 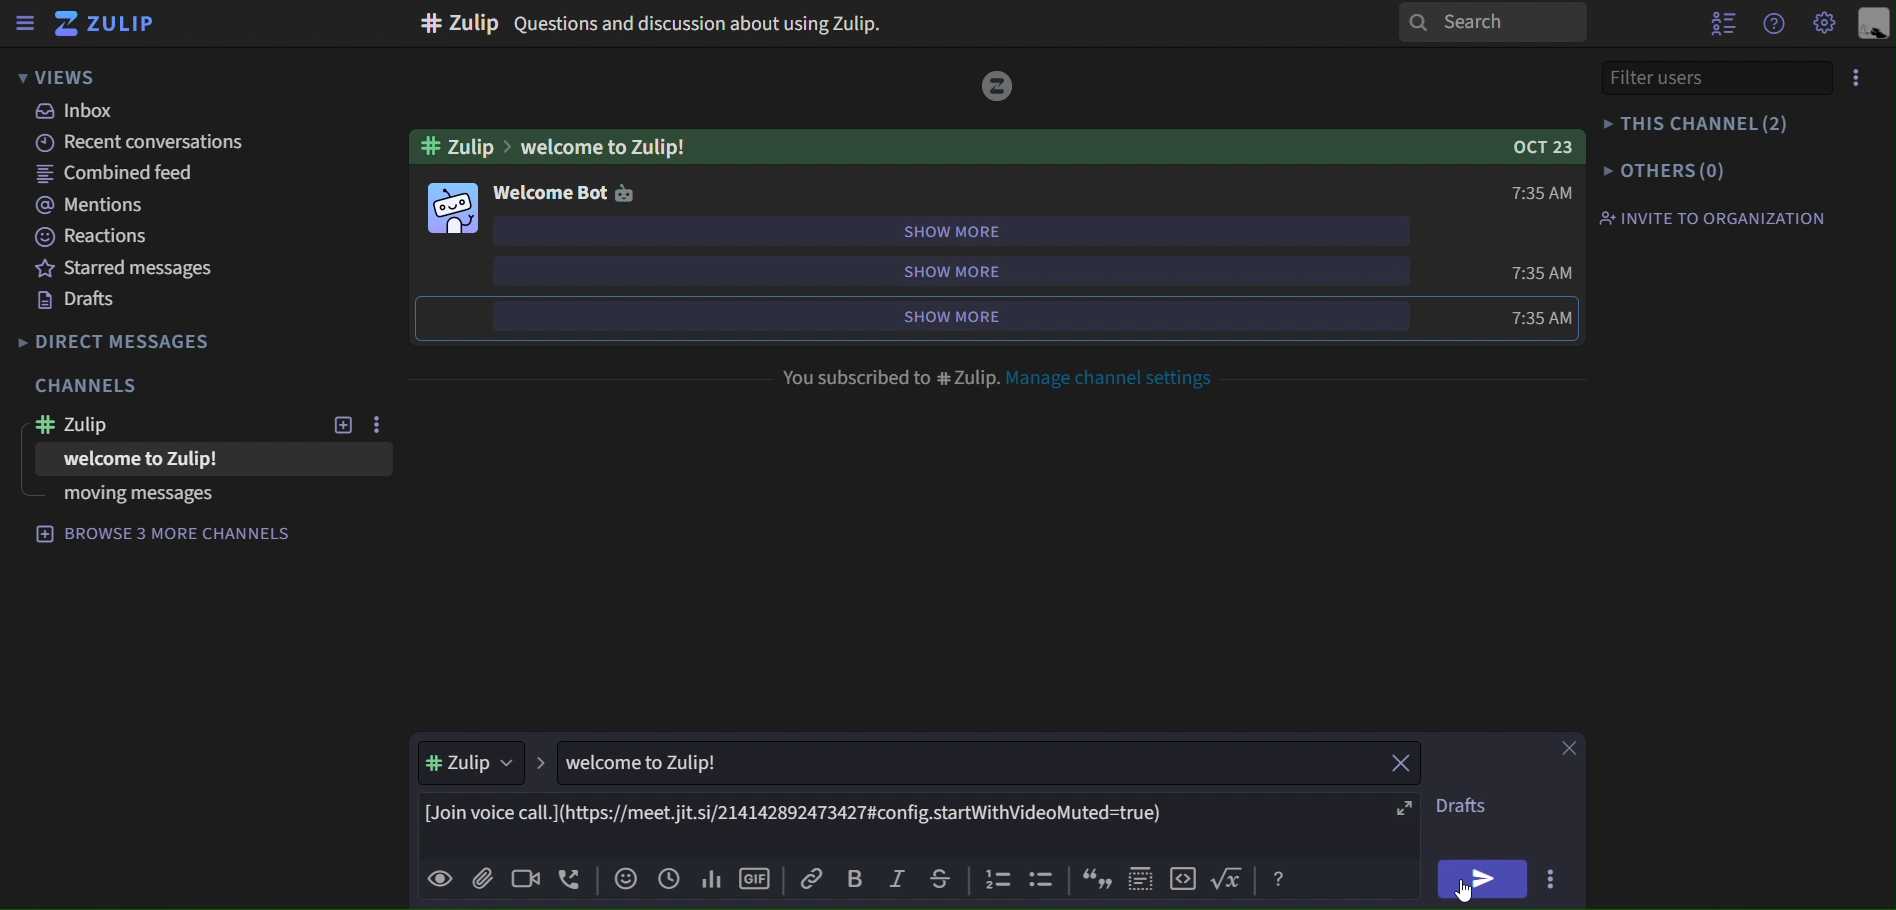 I want to click on help, so click(x=1775, y=26).